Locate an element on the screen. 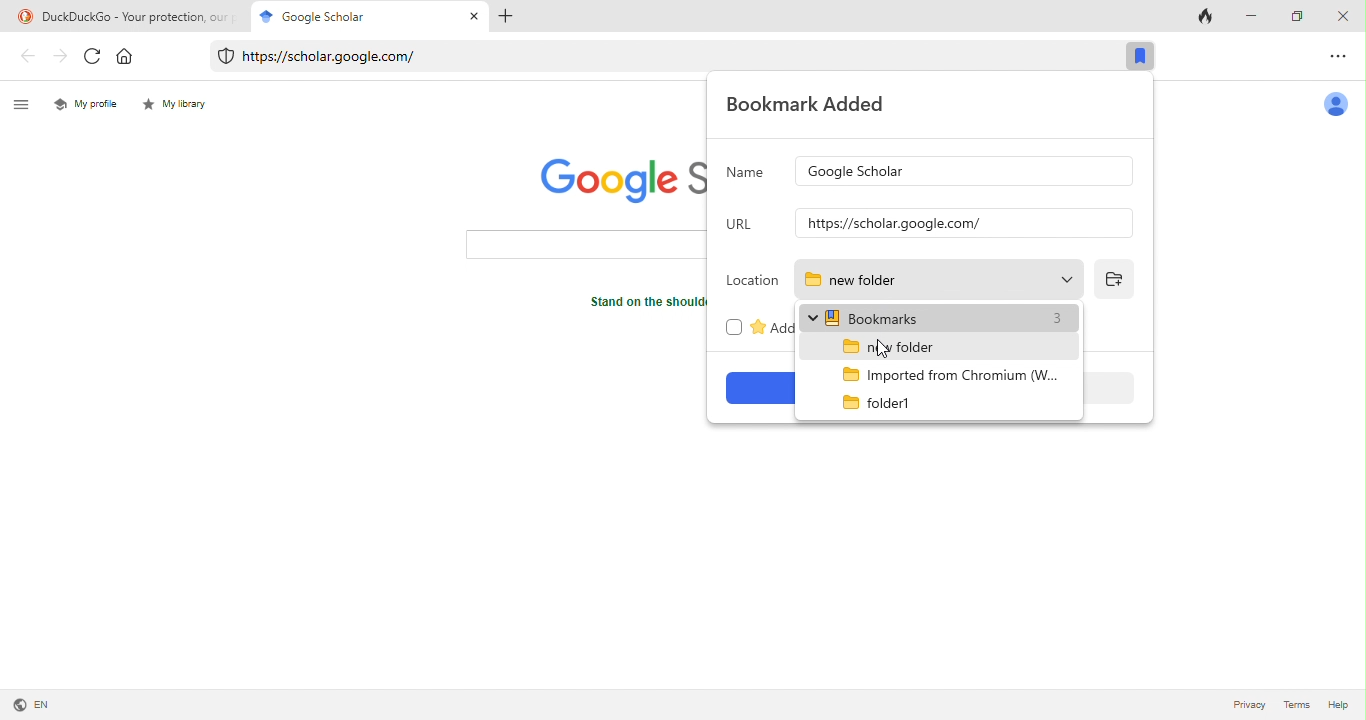 The width and height of the screenshot is (1366, 720). cursor movement is located at coordinates (391, 17).